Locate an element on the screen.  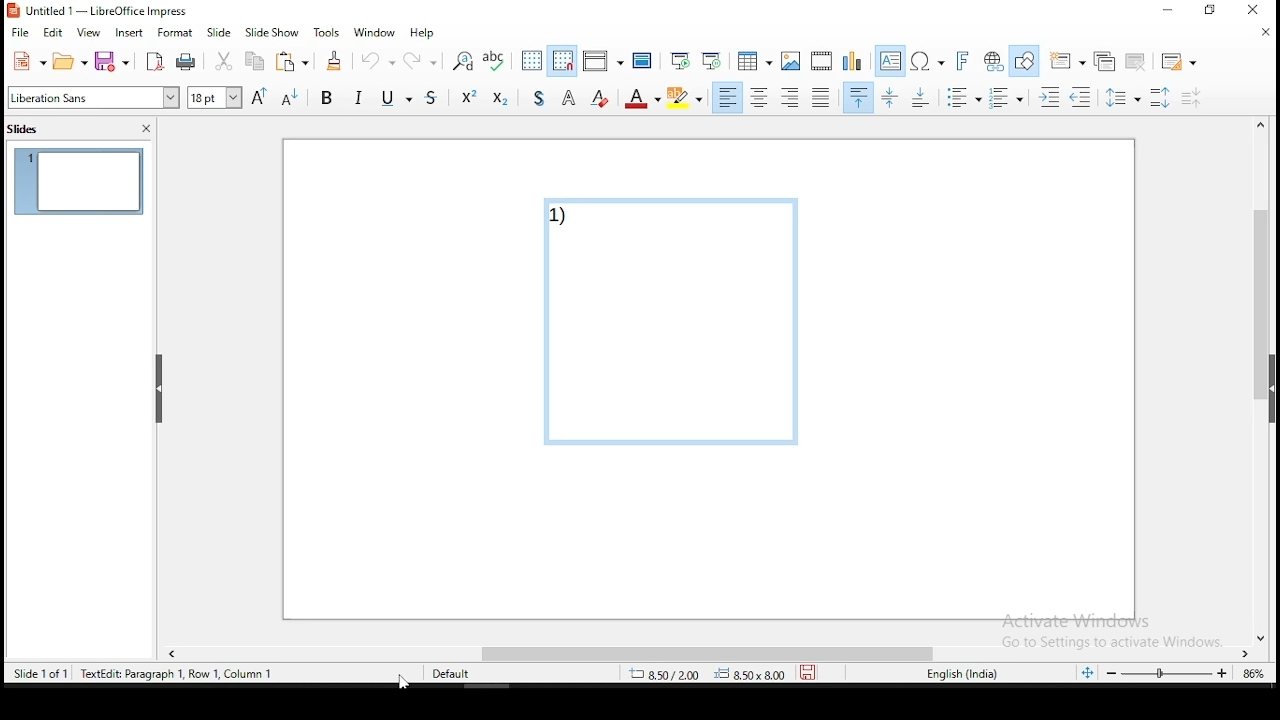
increase paragraph spacing is located at coordinates (1163, 98).